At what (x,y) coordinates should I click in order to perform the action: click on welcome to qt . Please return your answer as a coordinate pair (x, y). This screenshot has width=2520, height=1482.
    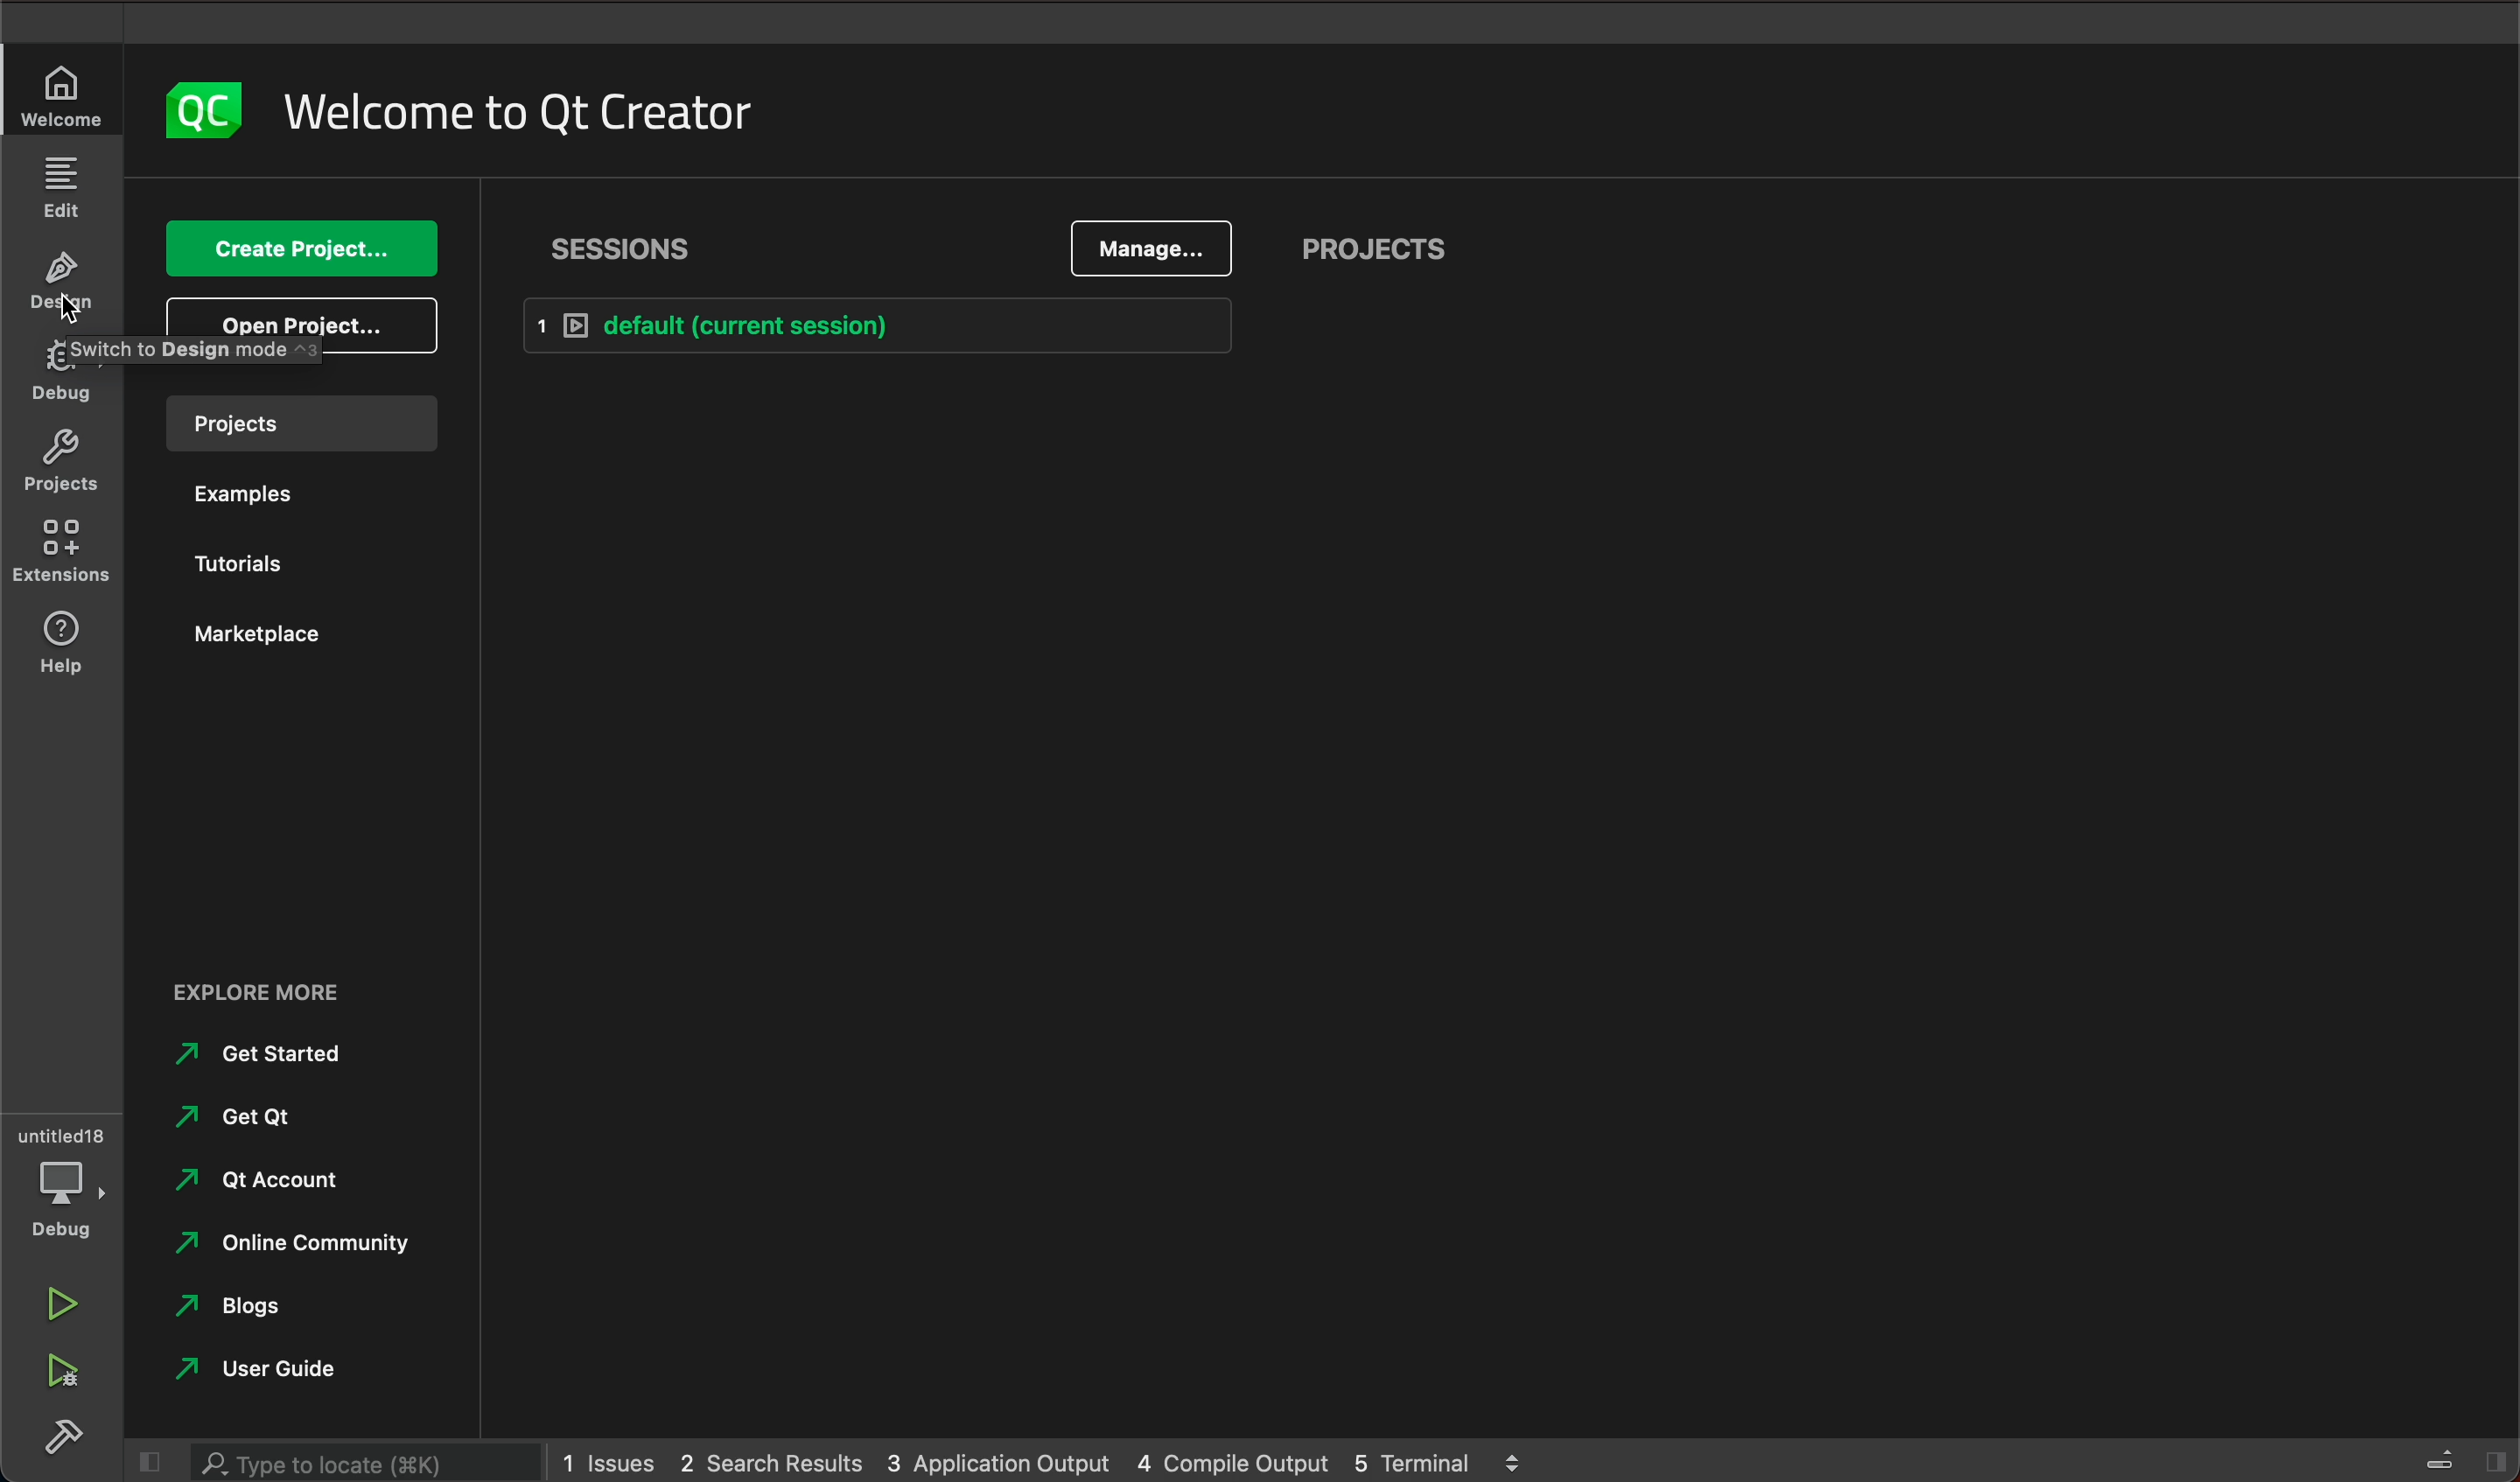
    Looking at the image, I should click on (512, 118).